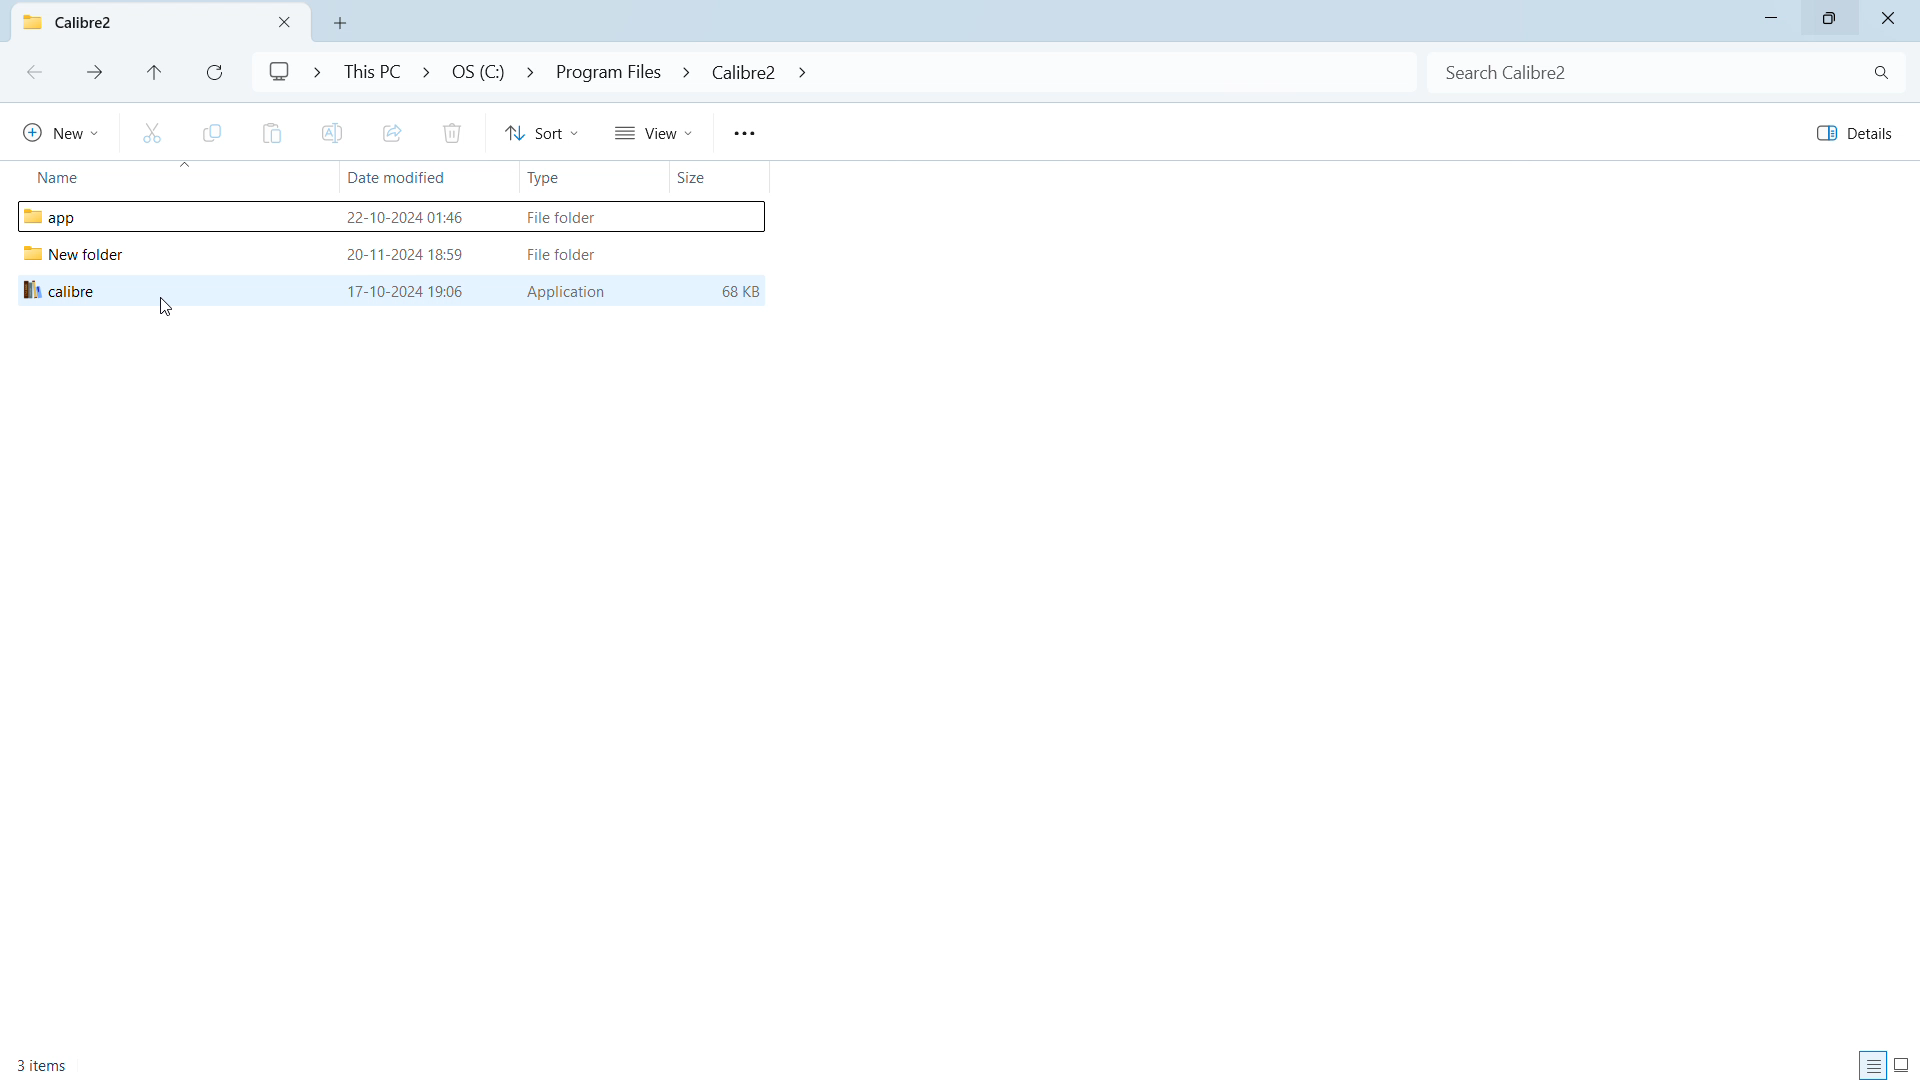 Image resolution: width=1920 pixels, height=1080 pixels. I want to click on new, so click(60, 133).